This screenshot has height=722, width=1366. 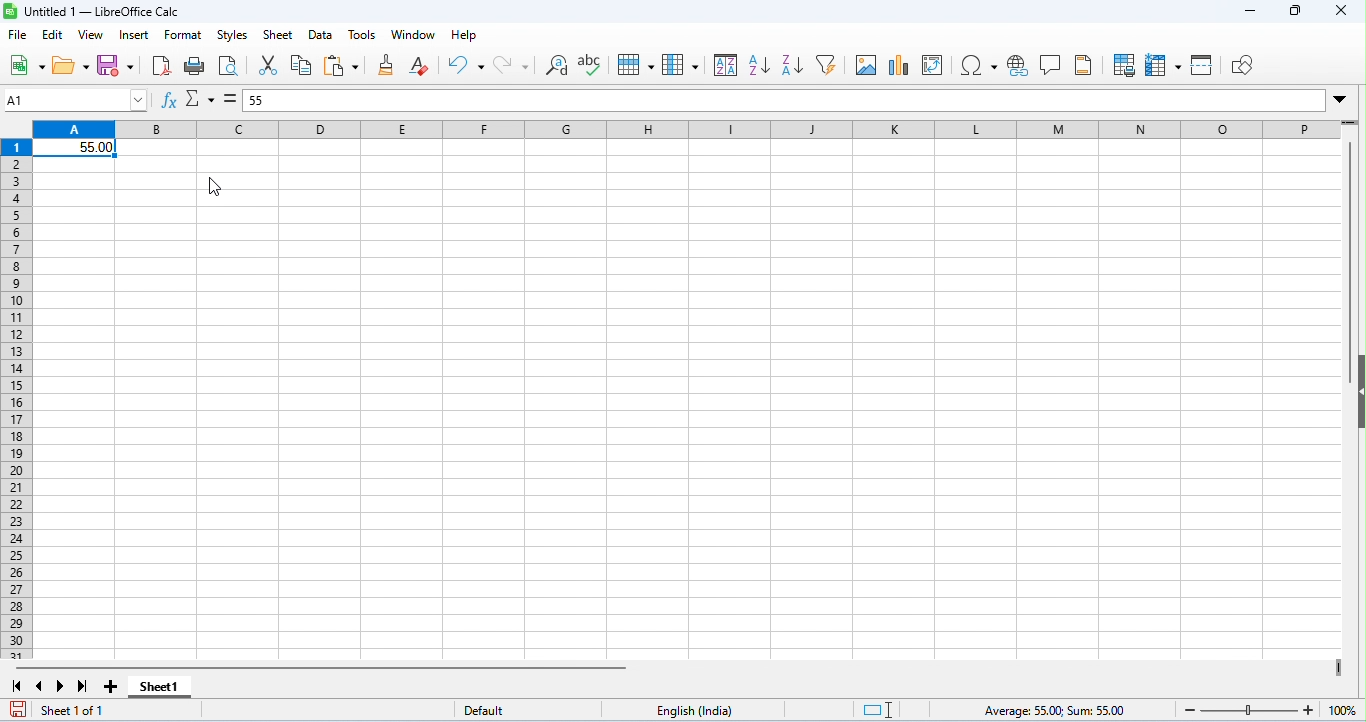 I want to click on =, so click(x=229, y=99).